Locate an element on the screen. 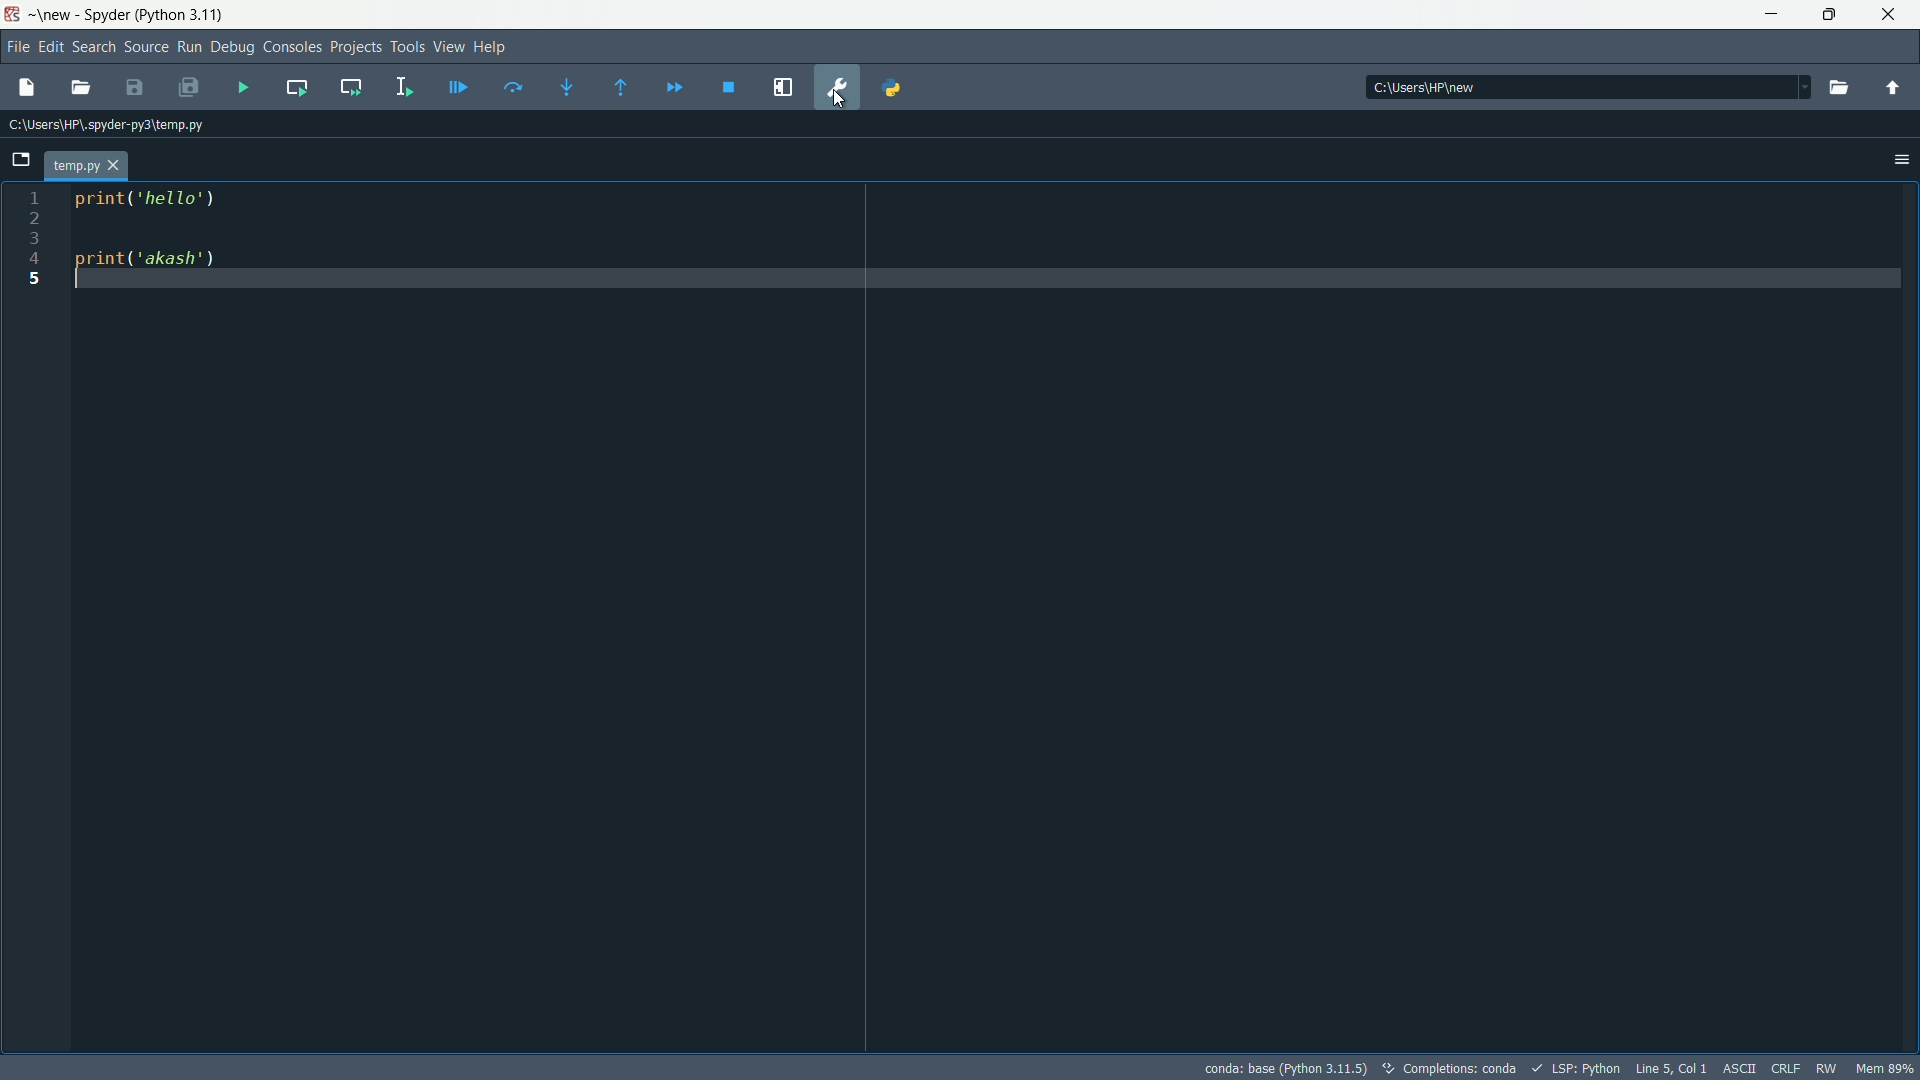 The image size is (1920, 1080). run current line is located at coordinates (513, 87).